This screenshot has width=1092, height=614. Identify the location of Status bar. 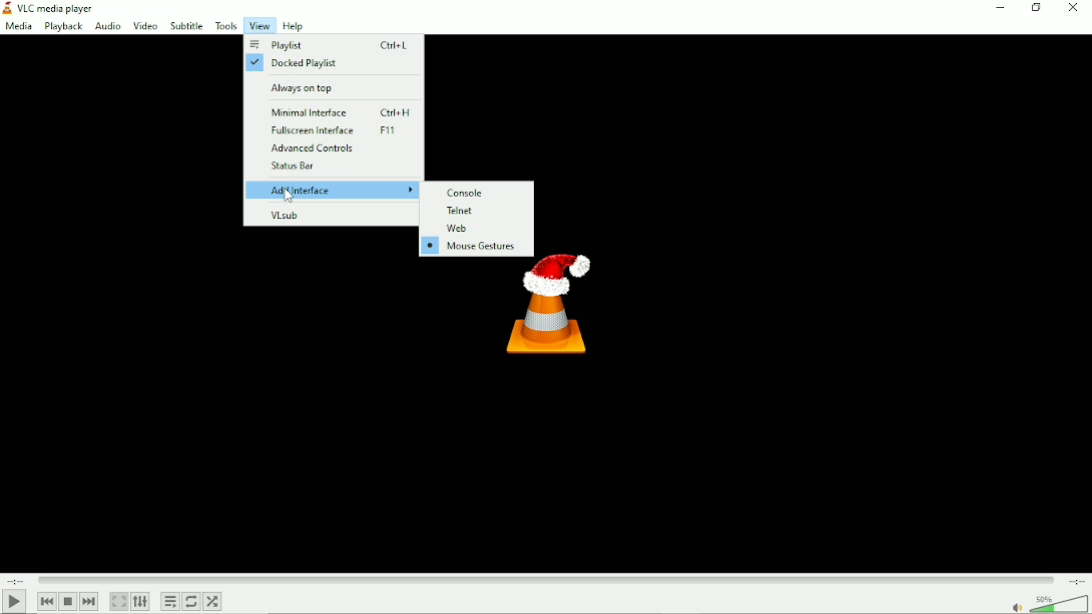
(334, 166).